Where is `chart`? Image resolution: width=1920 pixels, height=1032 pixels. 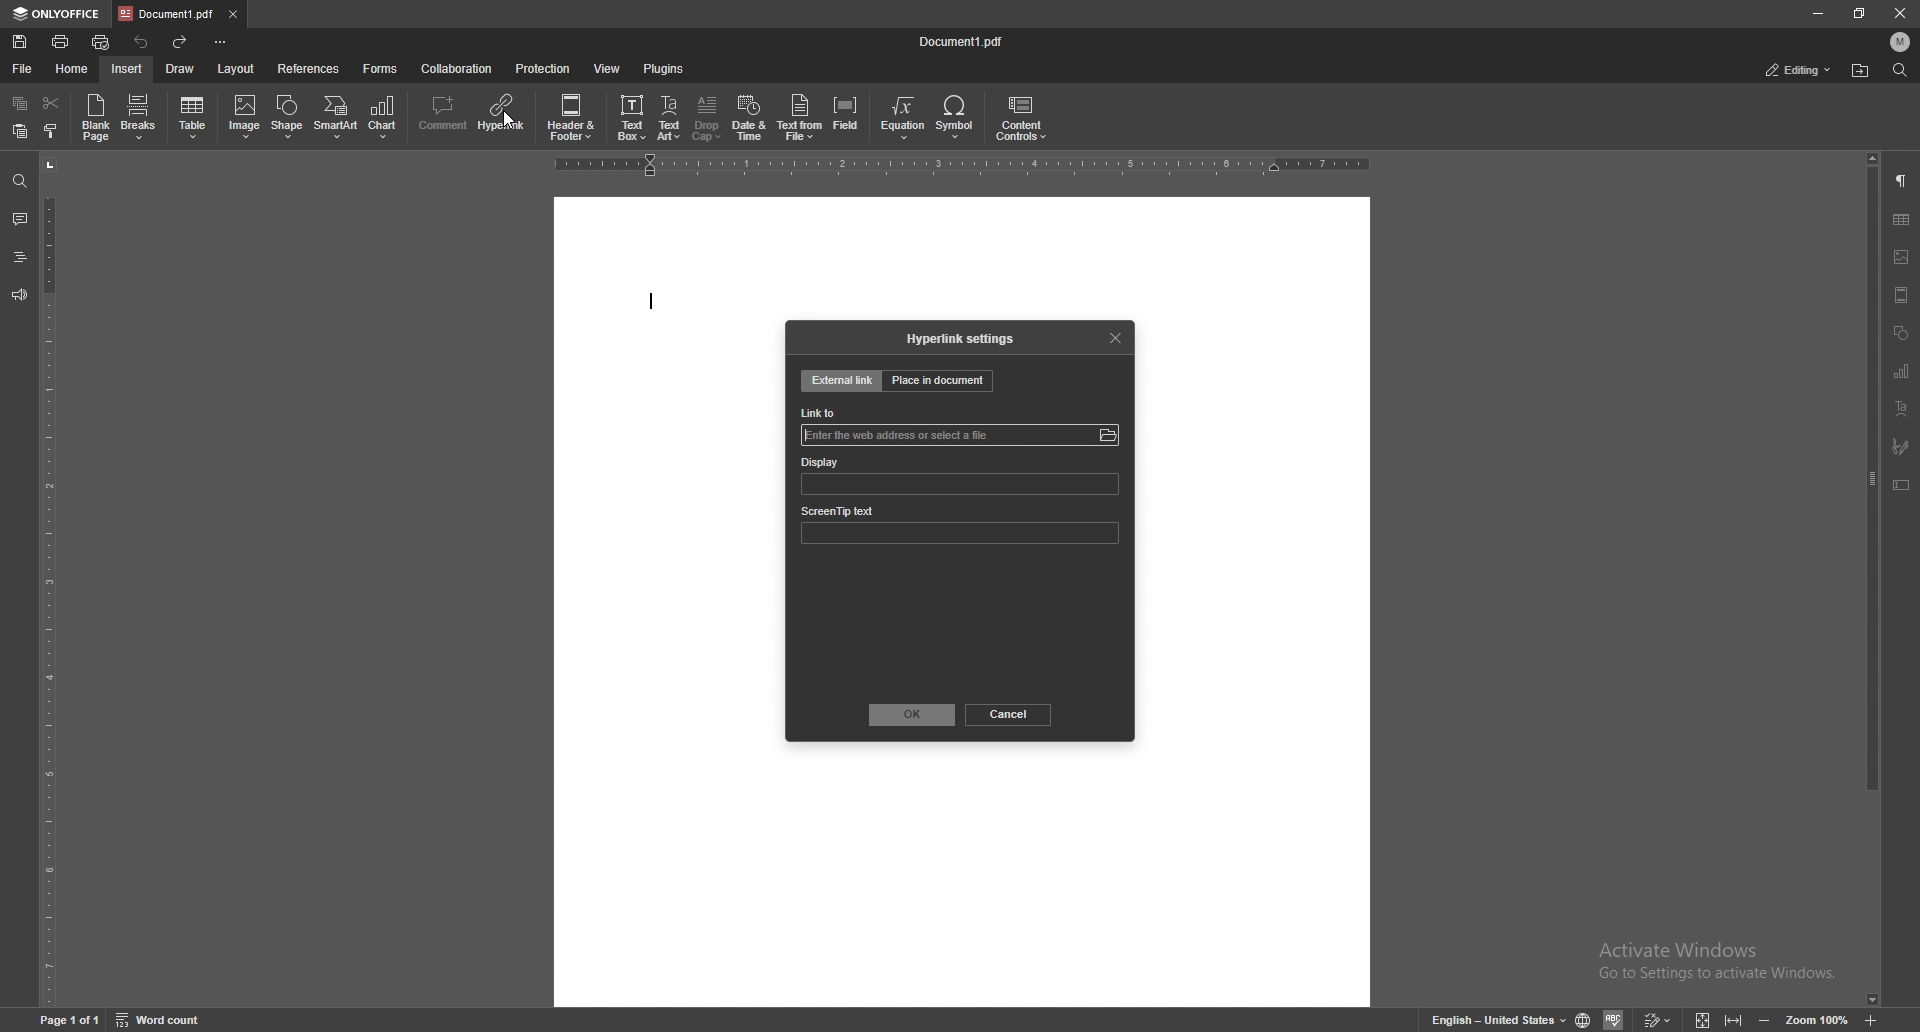
chart is located at coordinates (384, 118).